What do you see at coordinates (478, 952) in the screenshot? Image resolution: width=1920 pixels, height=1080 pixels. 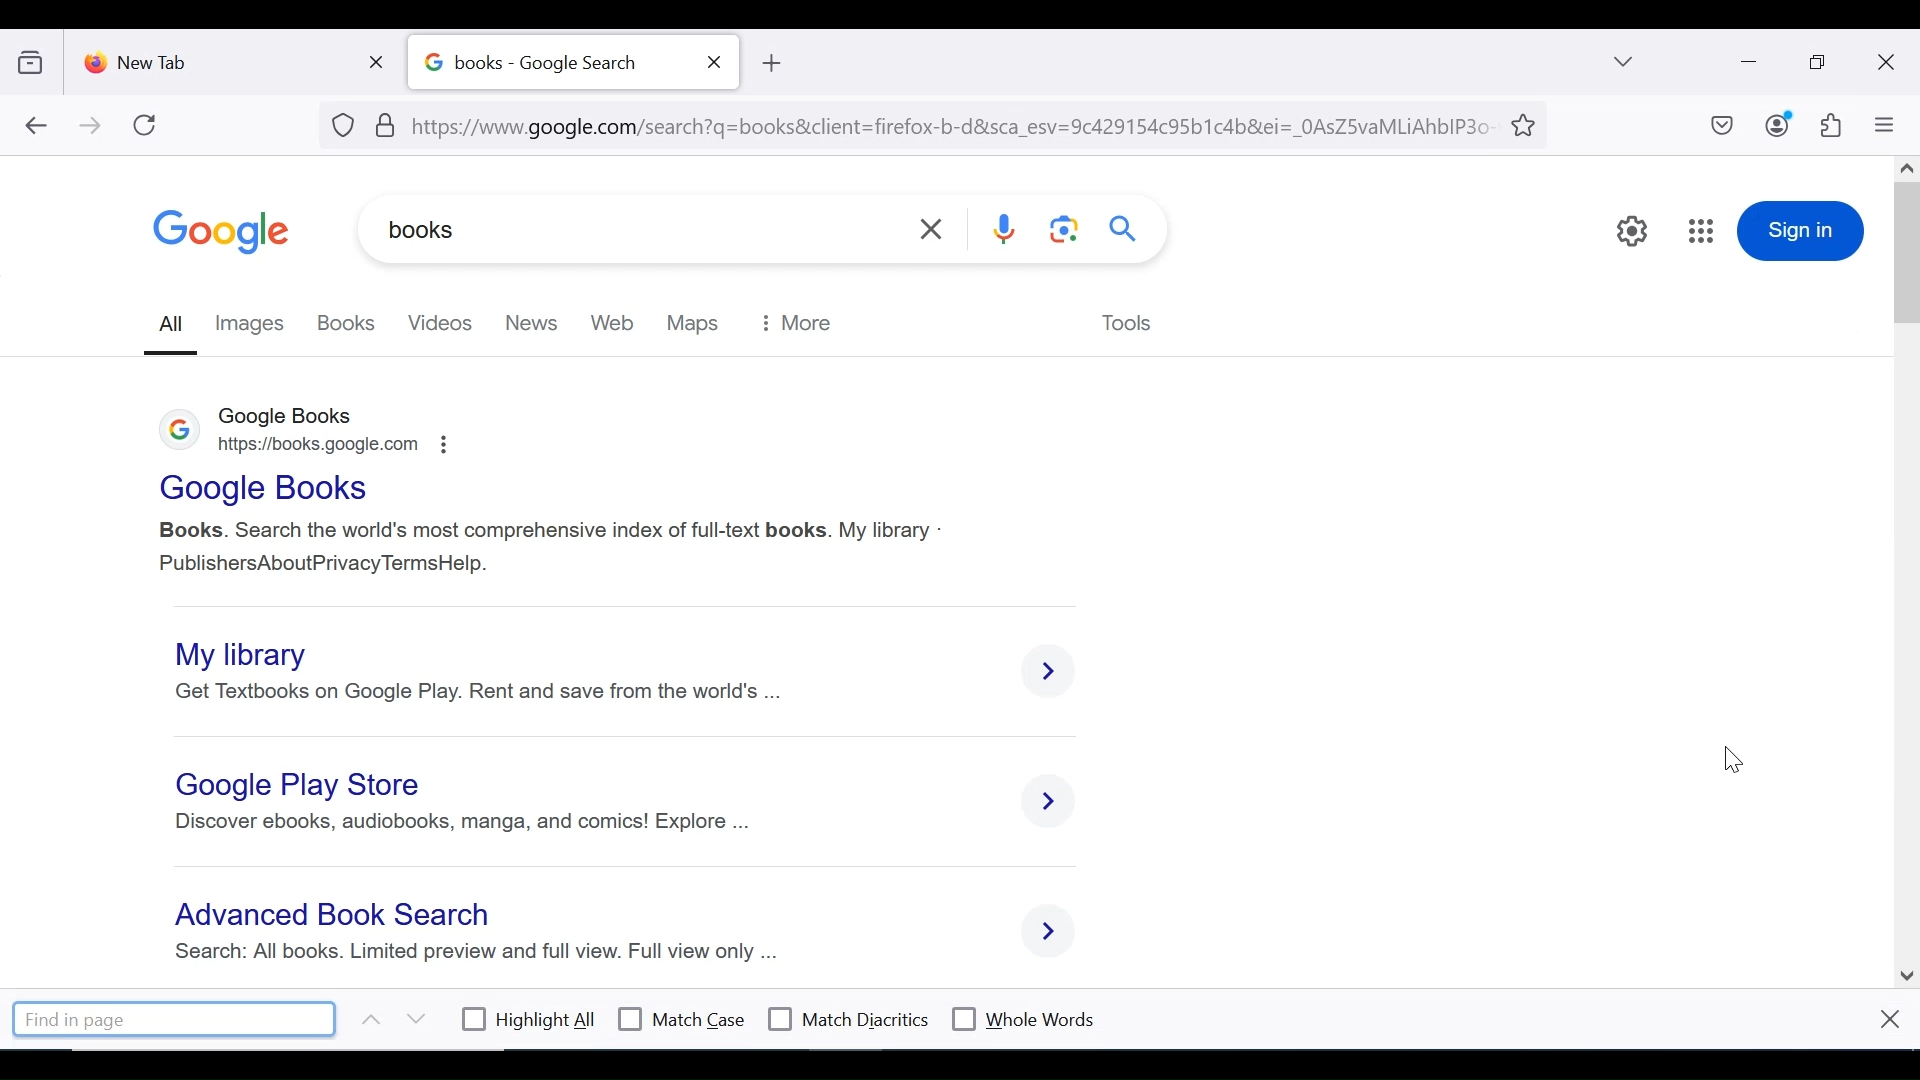 I see `search: all books. limited preview and full view. Full view only ...` at bounding box center [478, 952].